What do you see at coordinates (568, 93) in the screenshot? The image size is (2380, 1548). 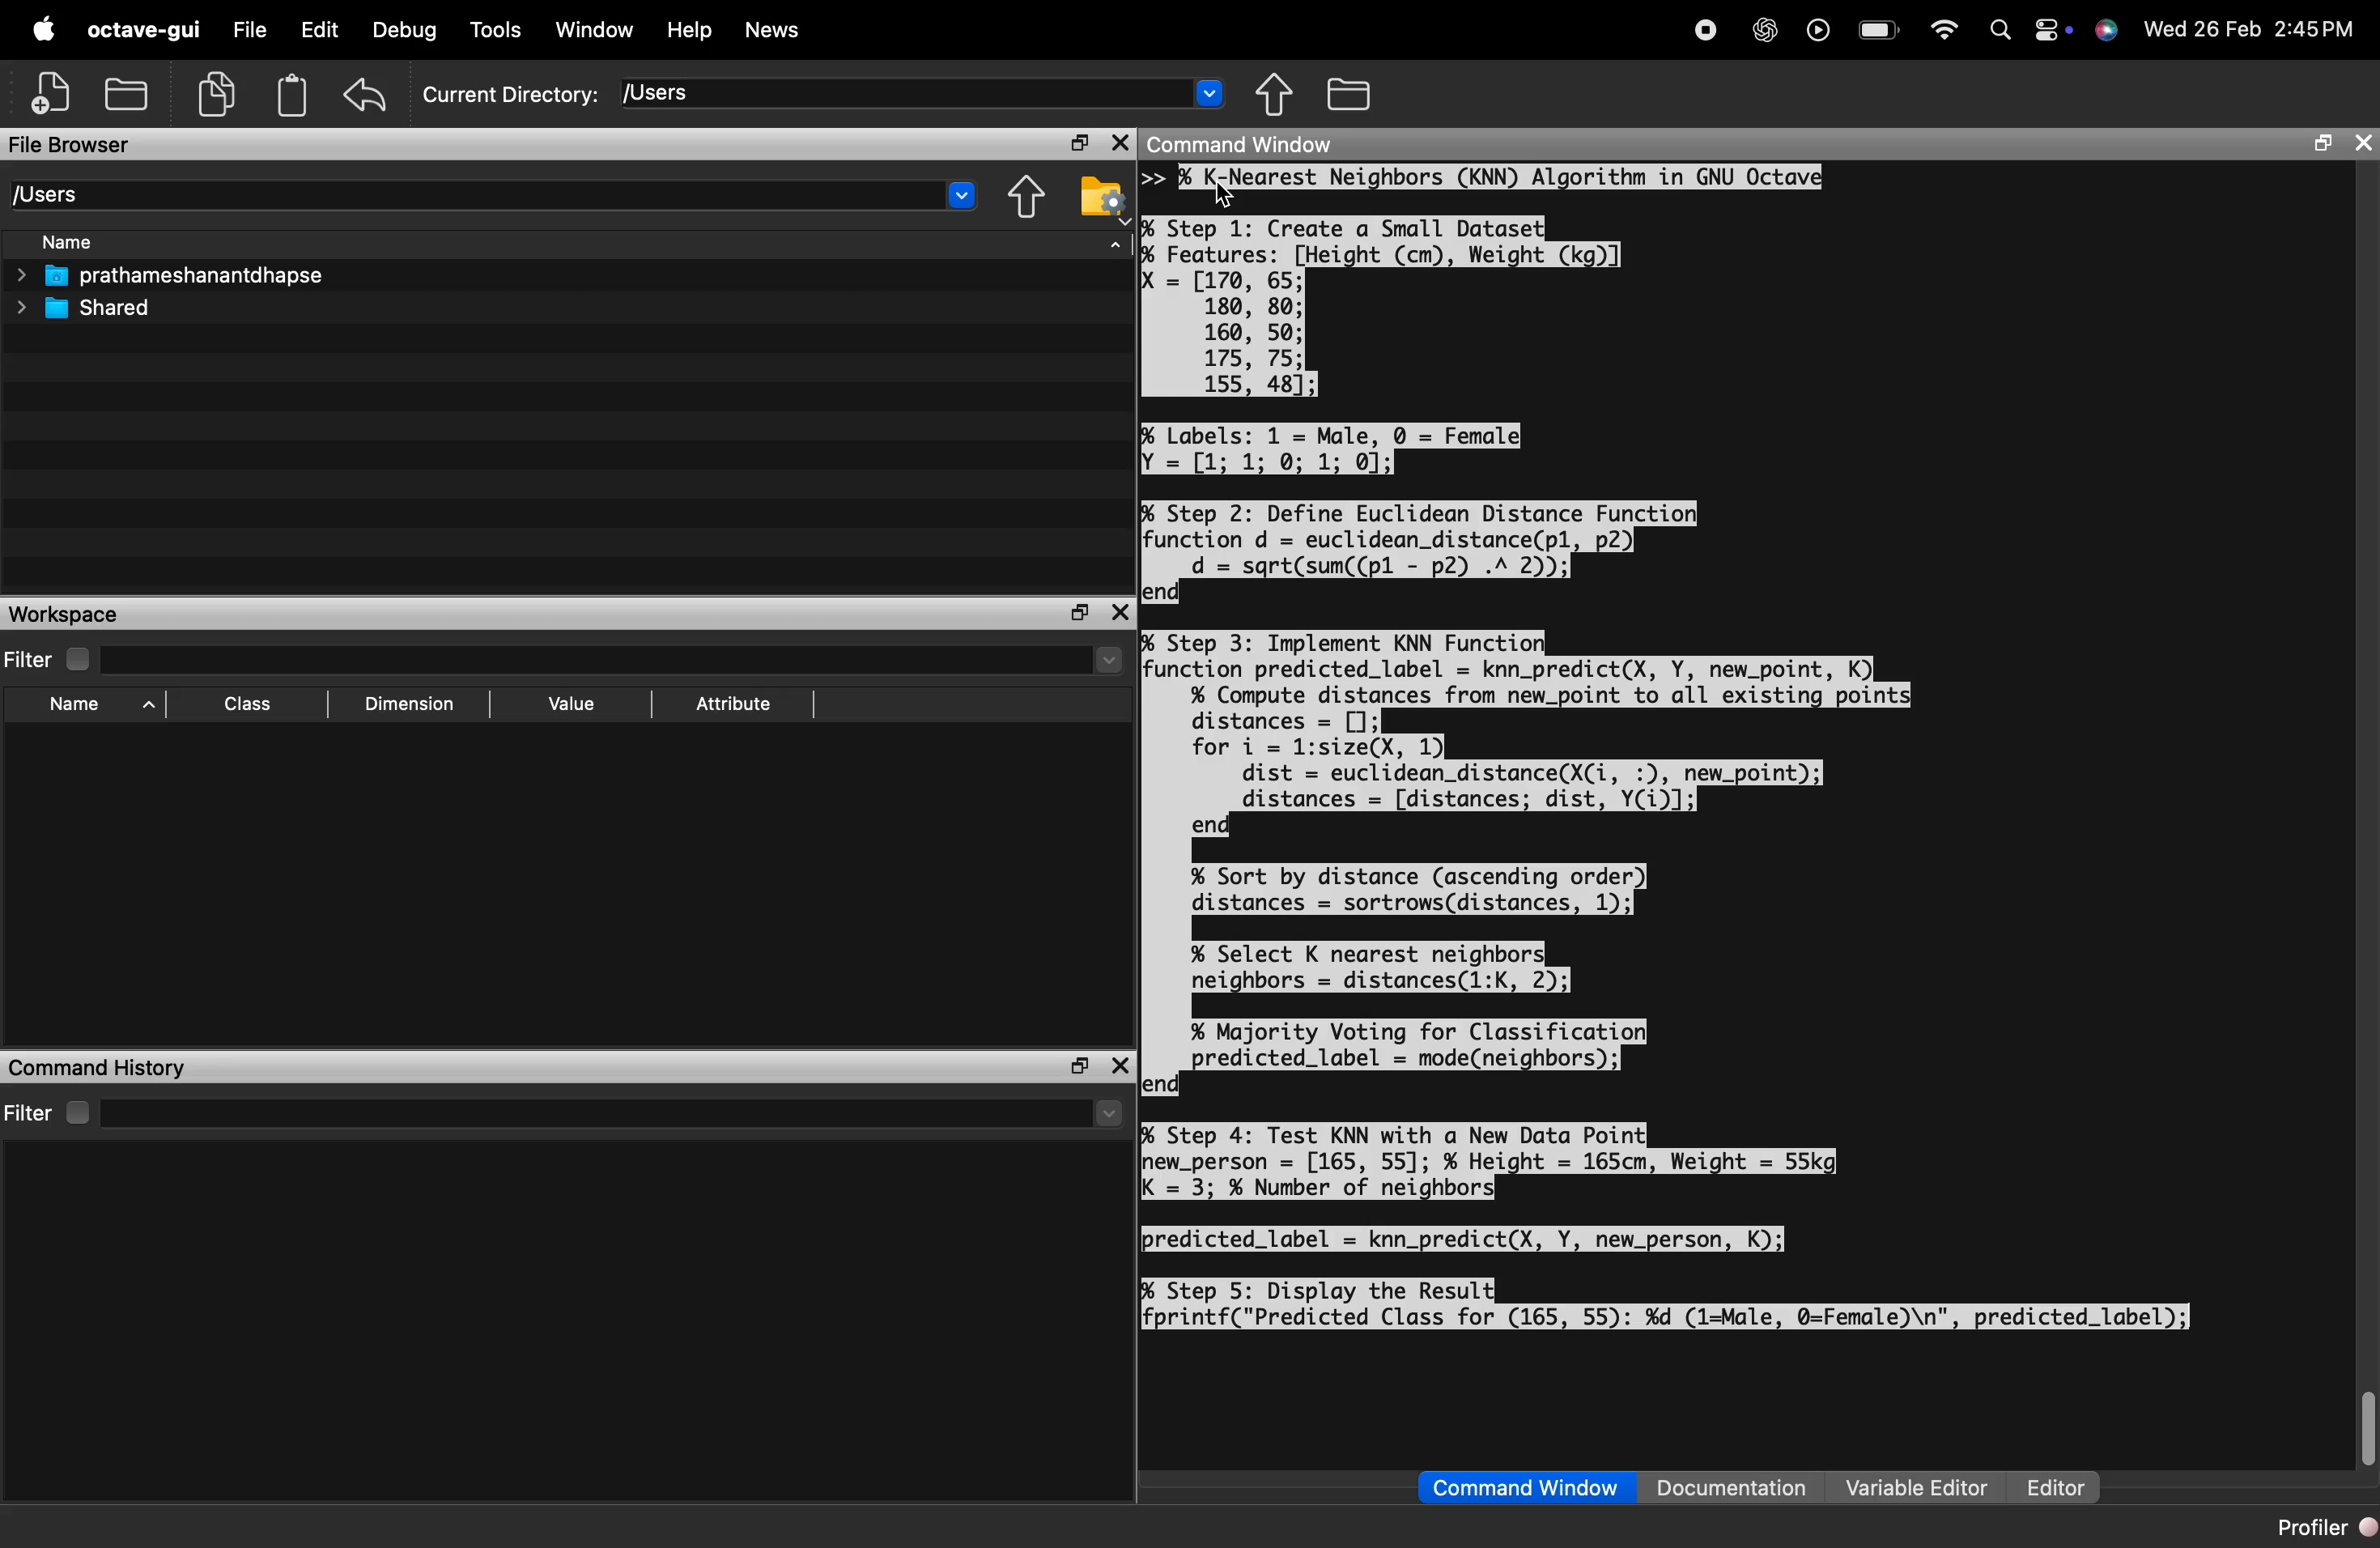 I see `Current Directory: [Users` at bounding box center [568, 93].